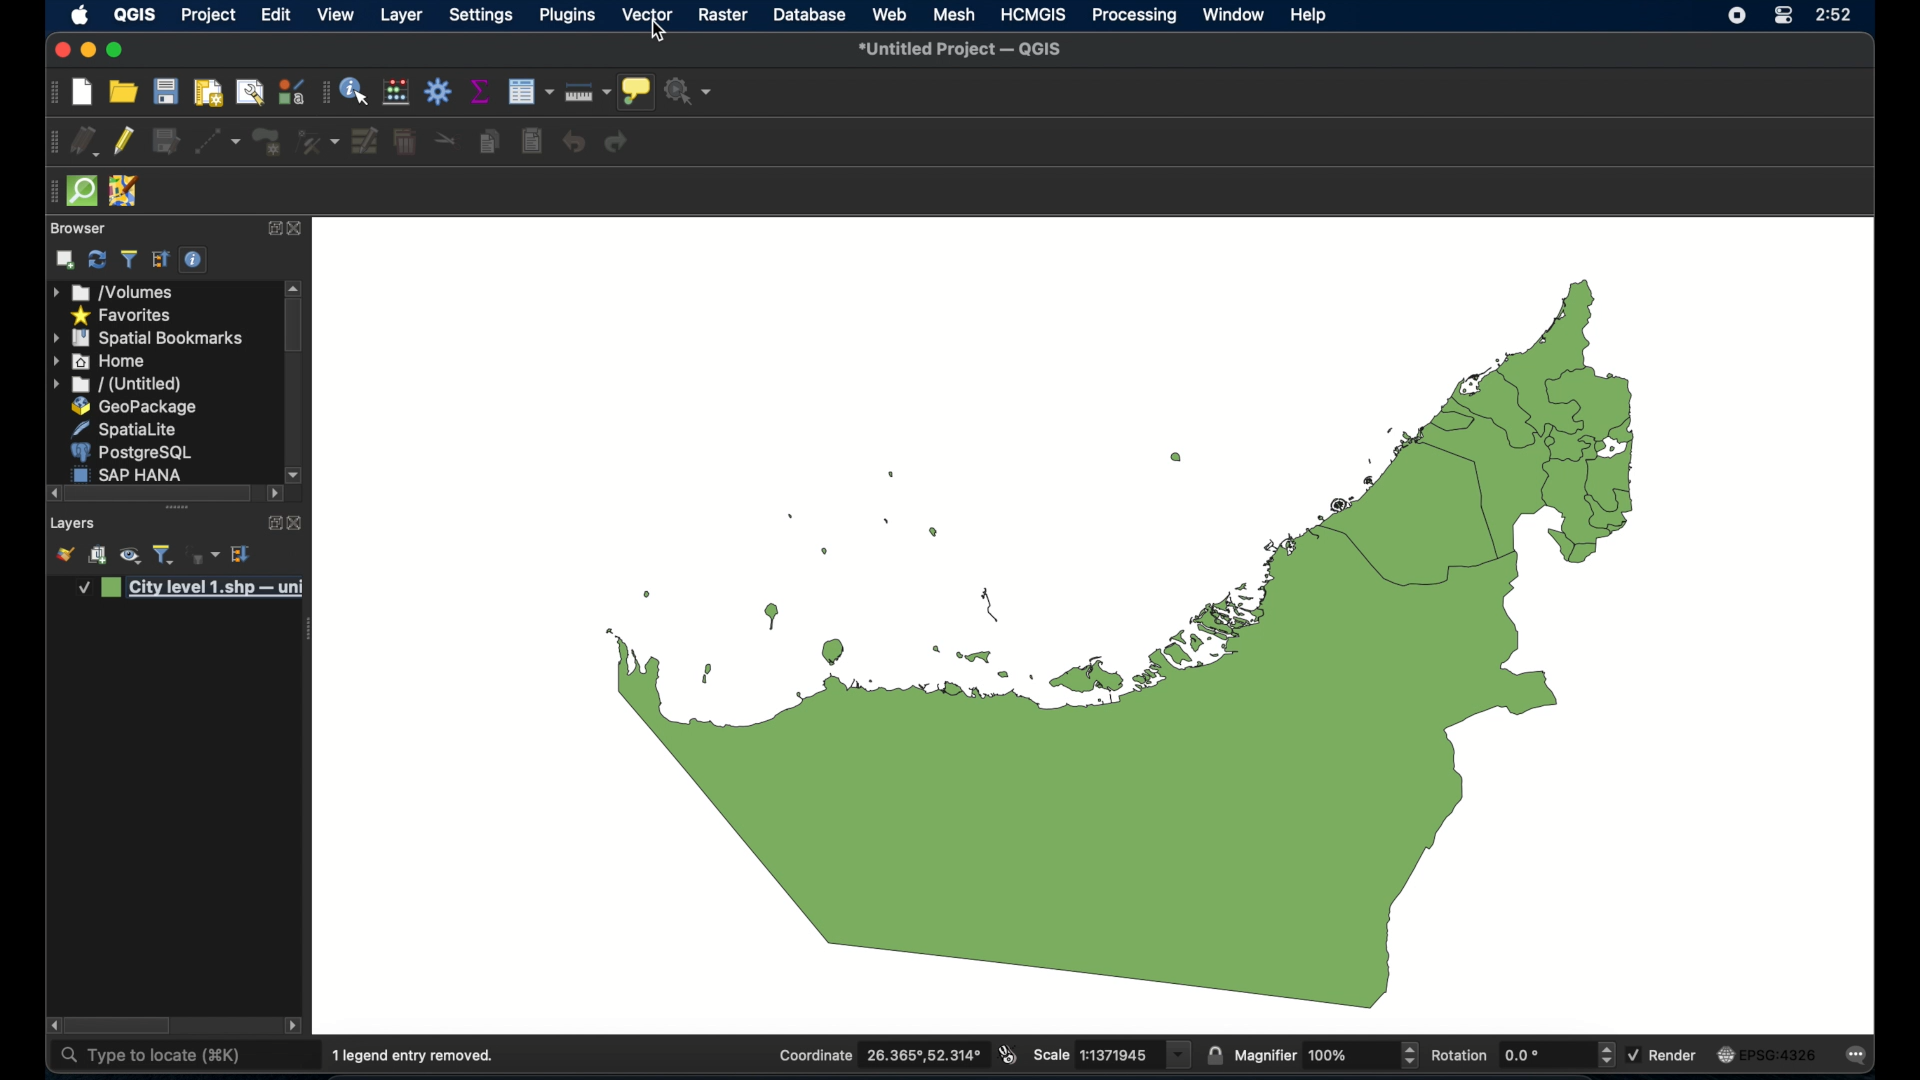  Describe the element at coordinates (134, 16) in the screenshot. I see `QGIS` at that location.